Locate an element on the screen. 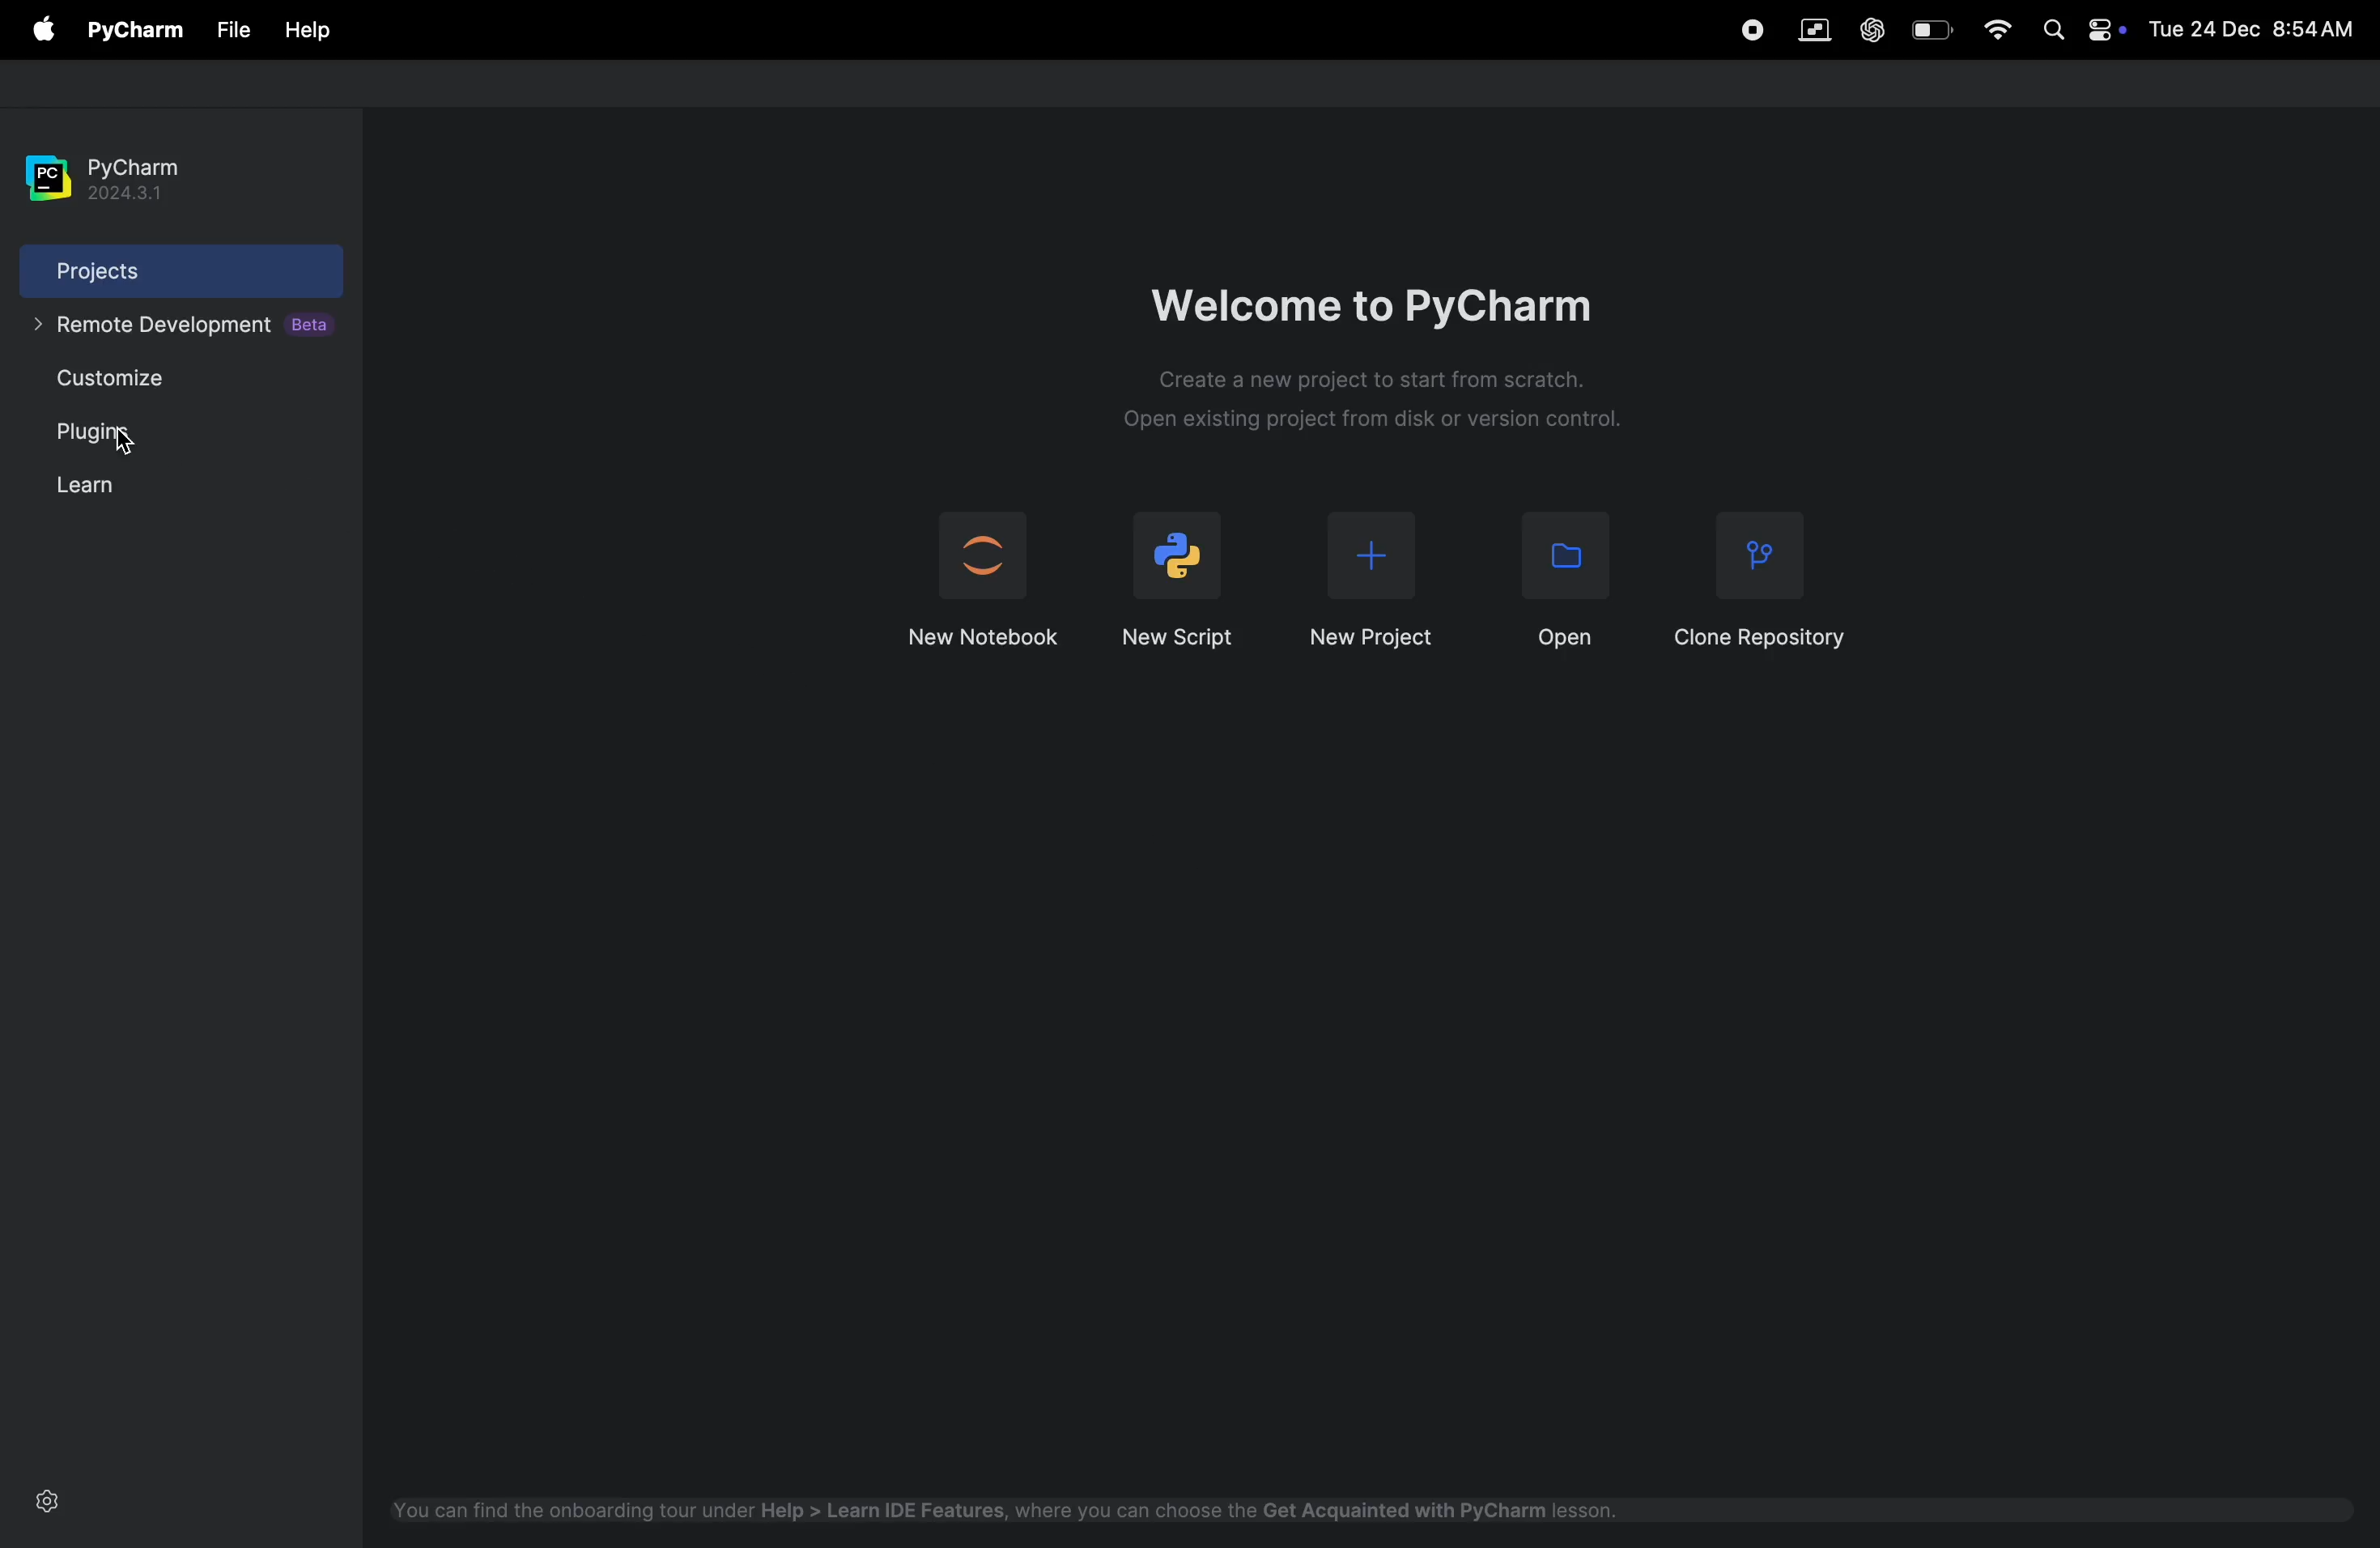  remote developement is located at coordinates (186, 325).